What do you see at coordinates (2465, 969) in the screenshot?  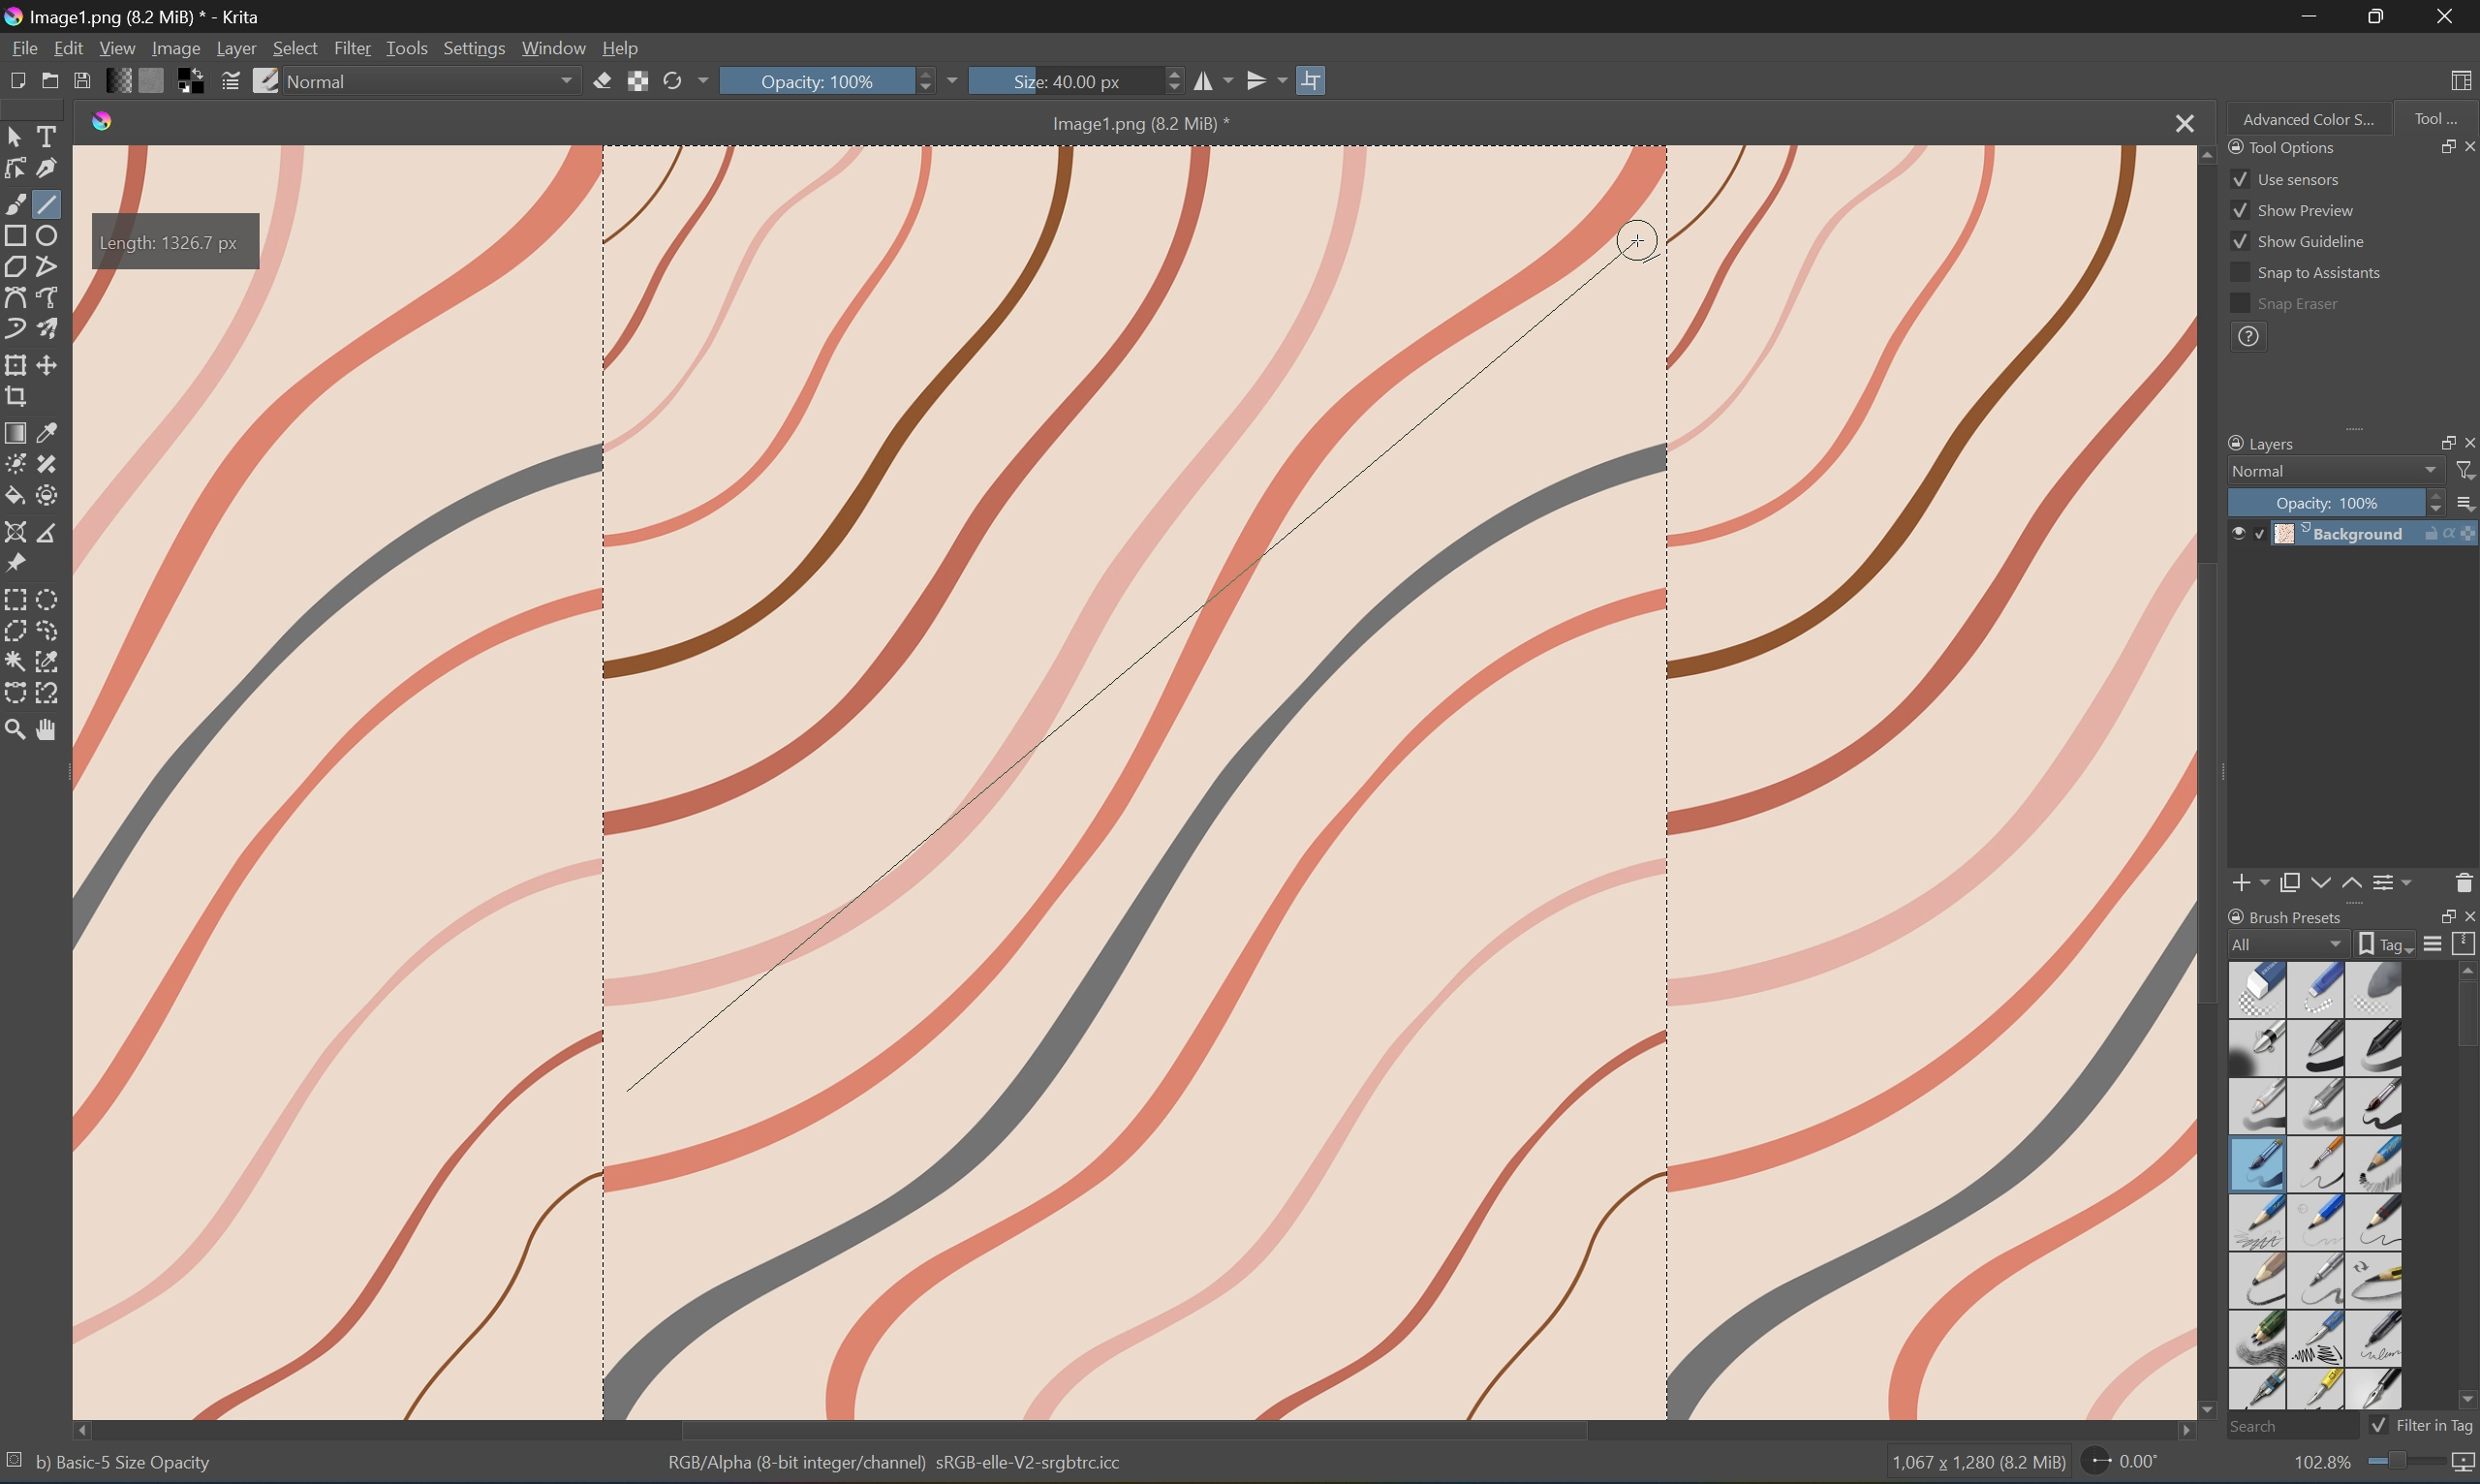 I see `Scroll Up` at bounding box center [2465, 969].